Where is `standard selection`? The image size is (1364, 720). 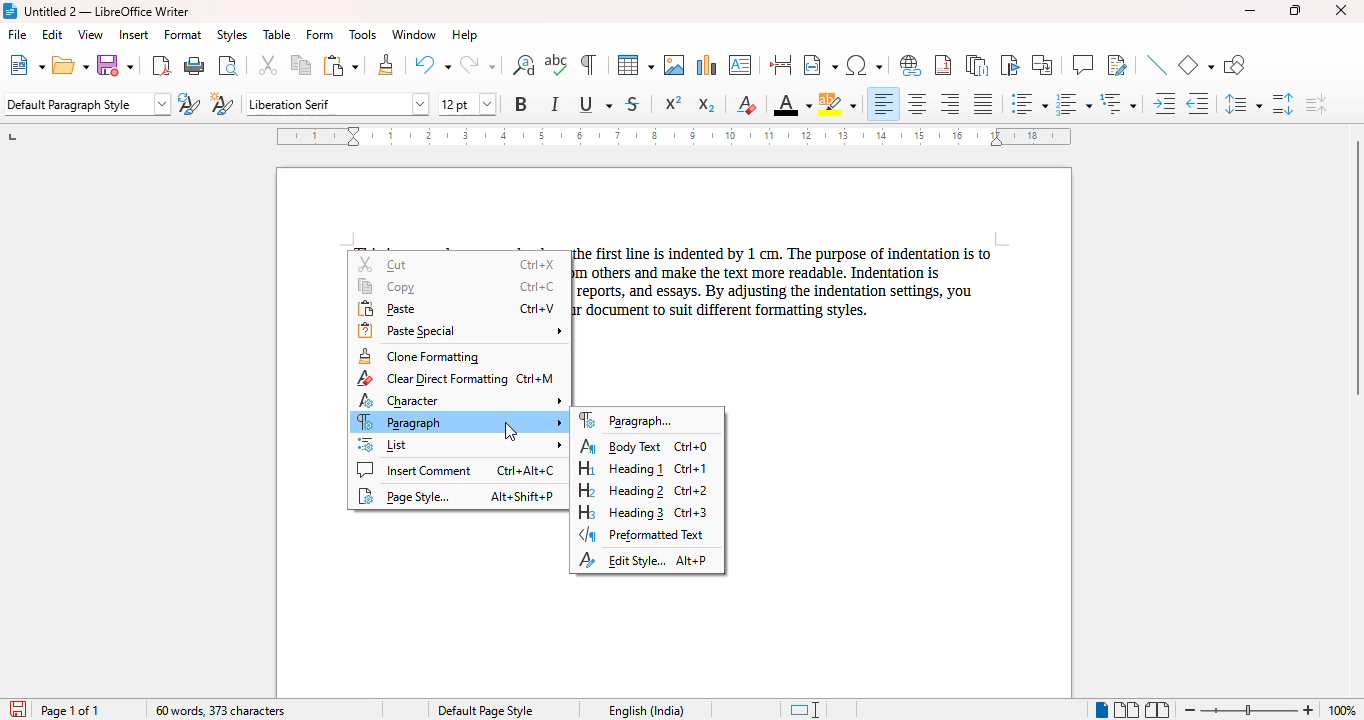 standard selection is located at coordinates (803, 710).